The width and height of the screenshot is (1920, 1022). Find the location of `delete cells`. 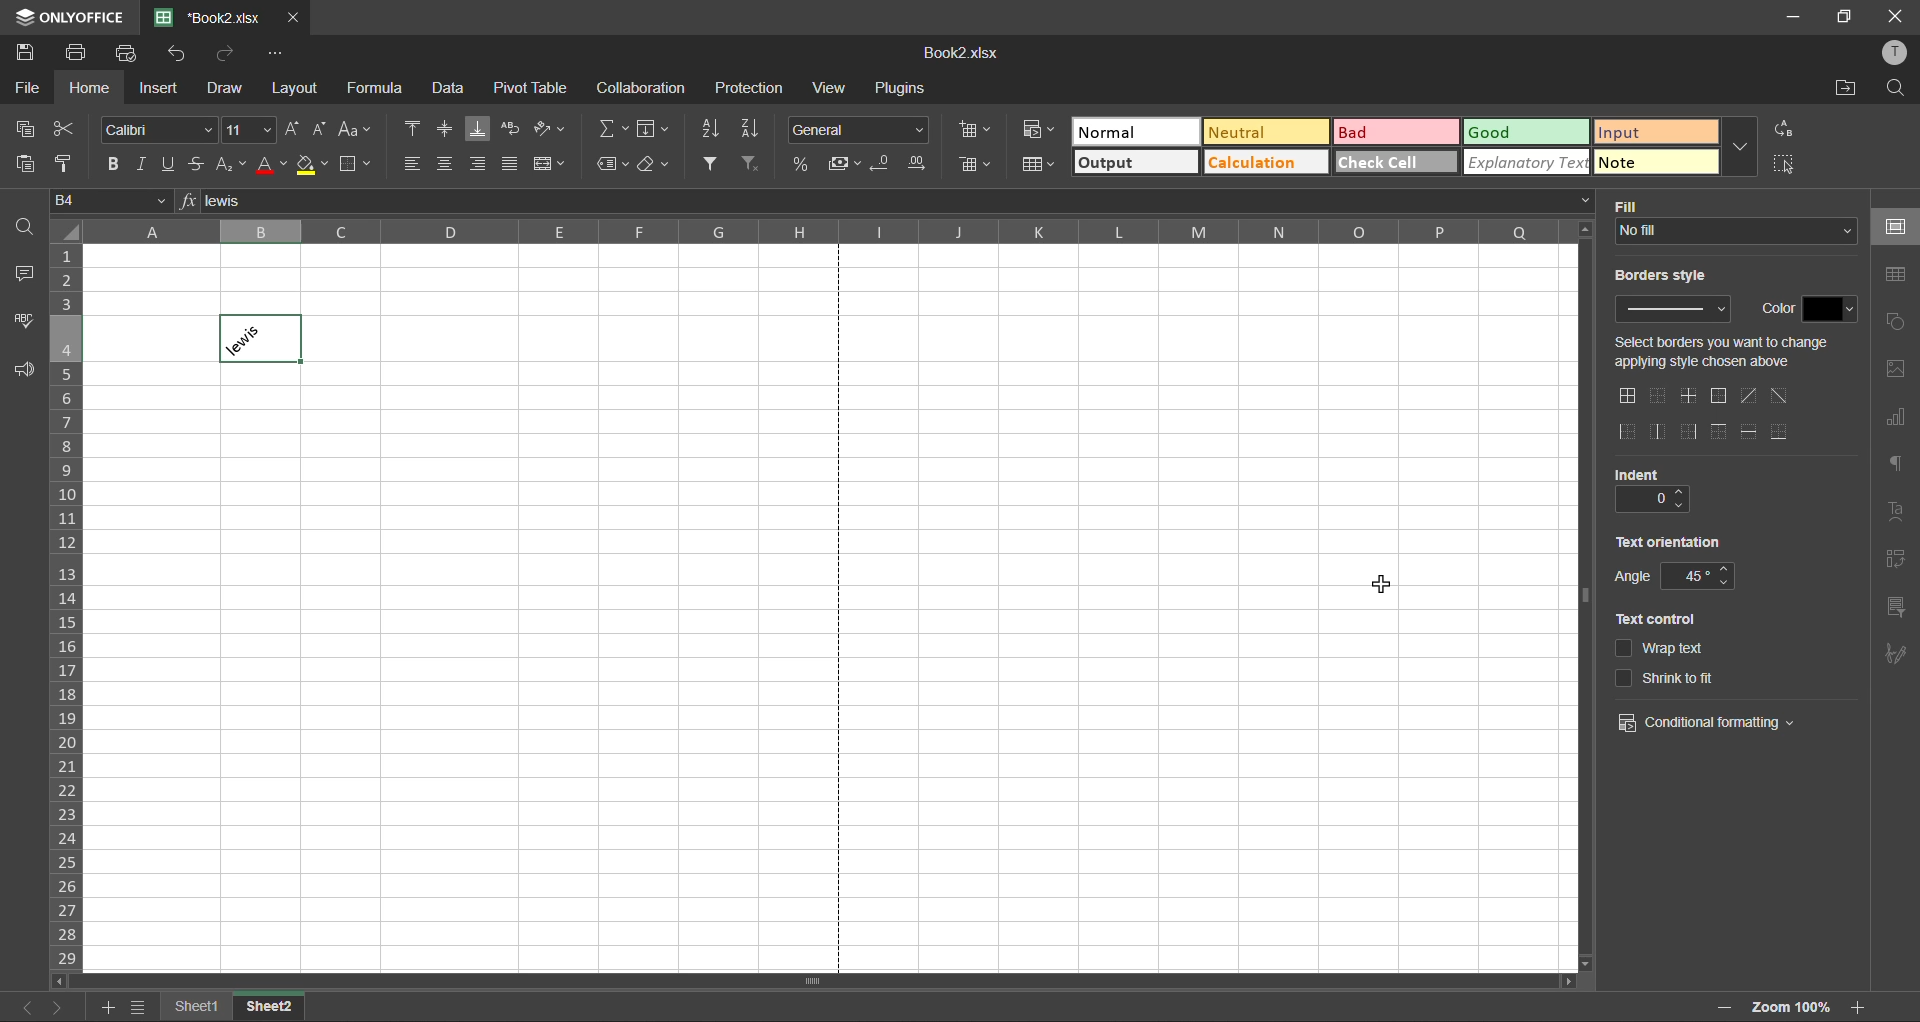

delete cells is located at coordinates (975, 166).